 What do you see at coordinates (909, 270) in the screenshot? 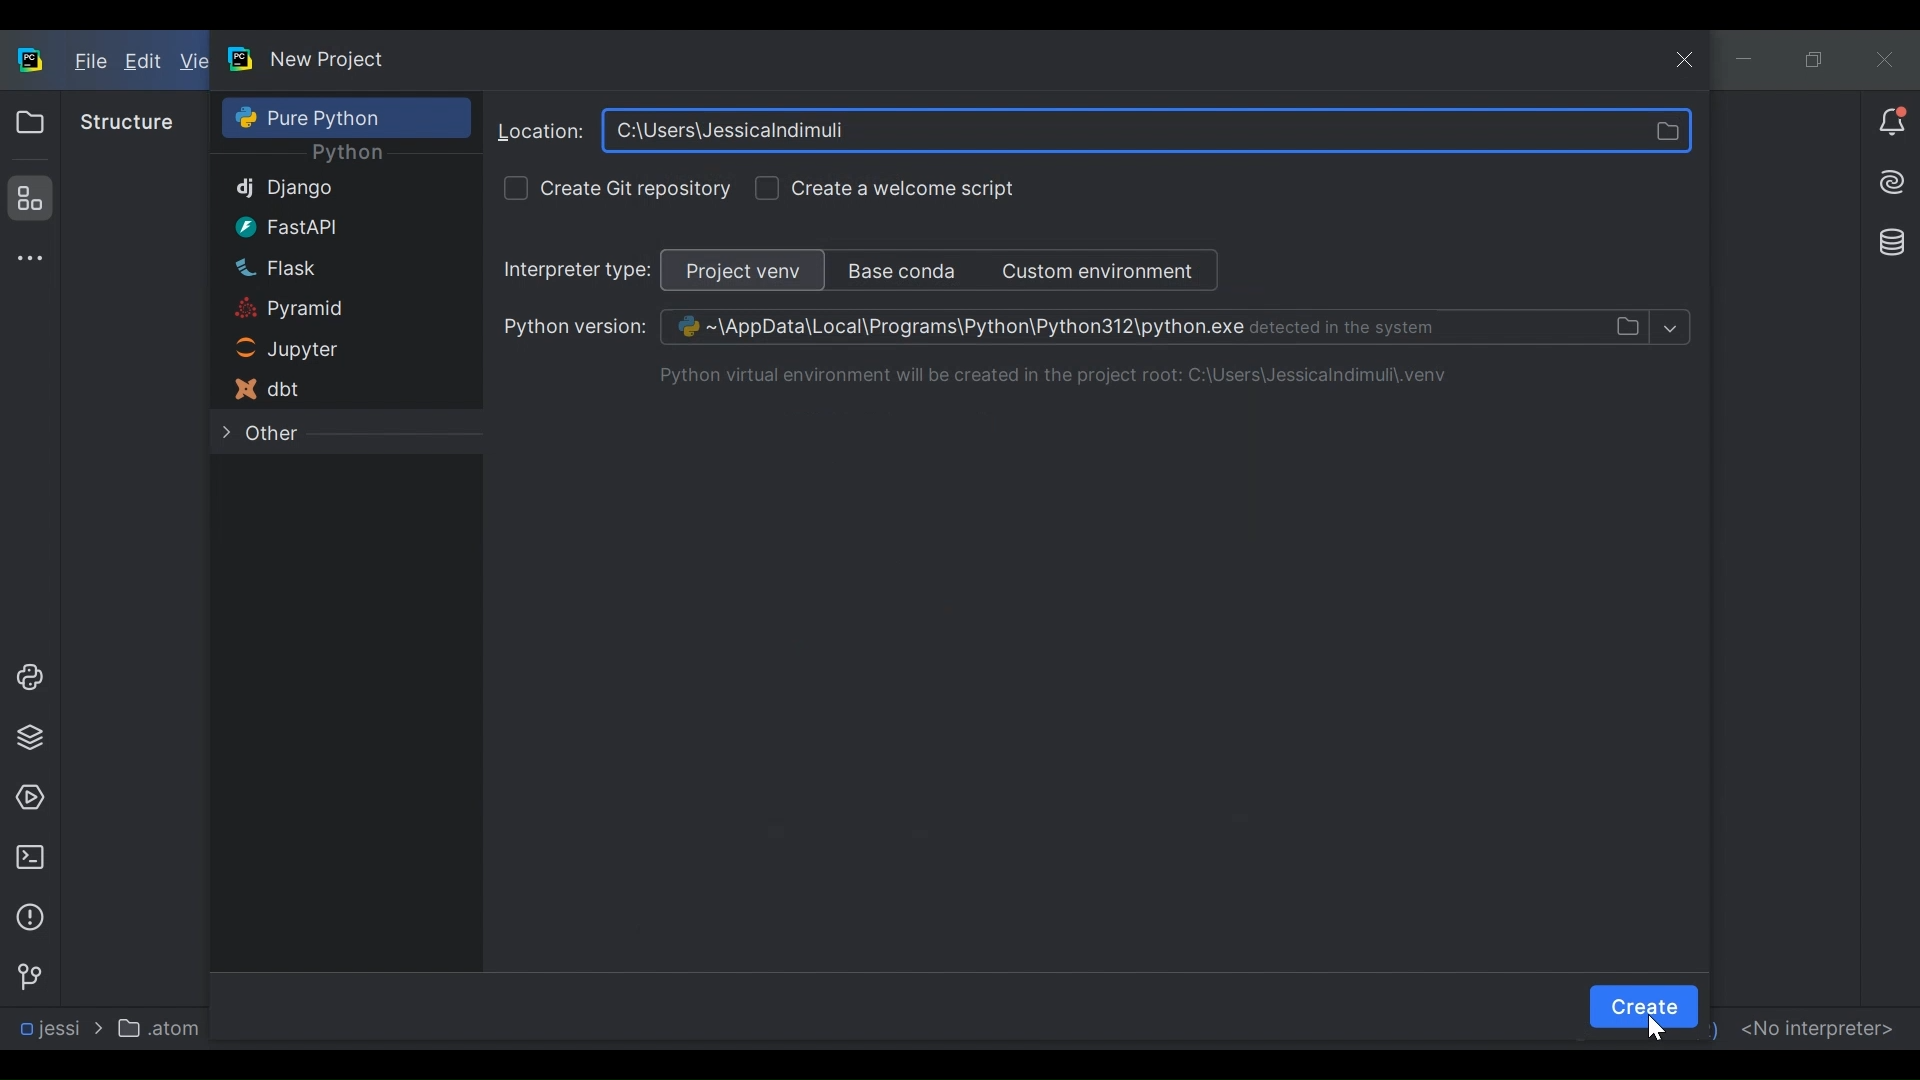
I see `Base conda` at bounding box center [909, 270].